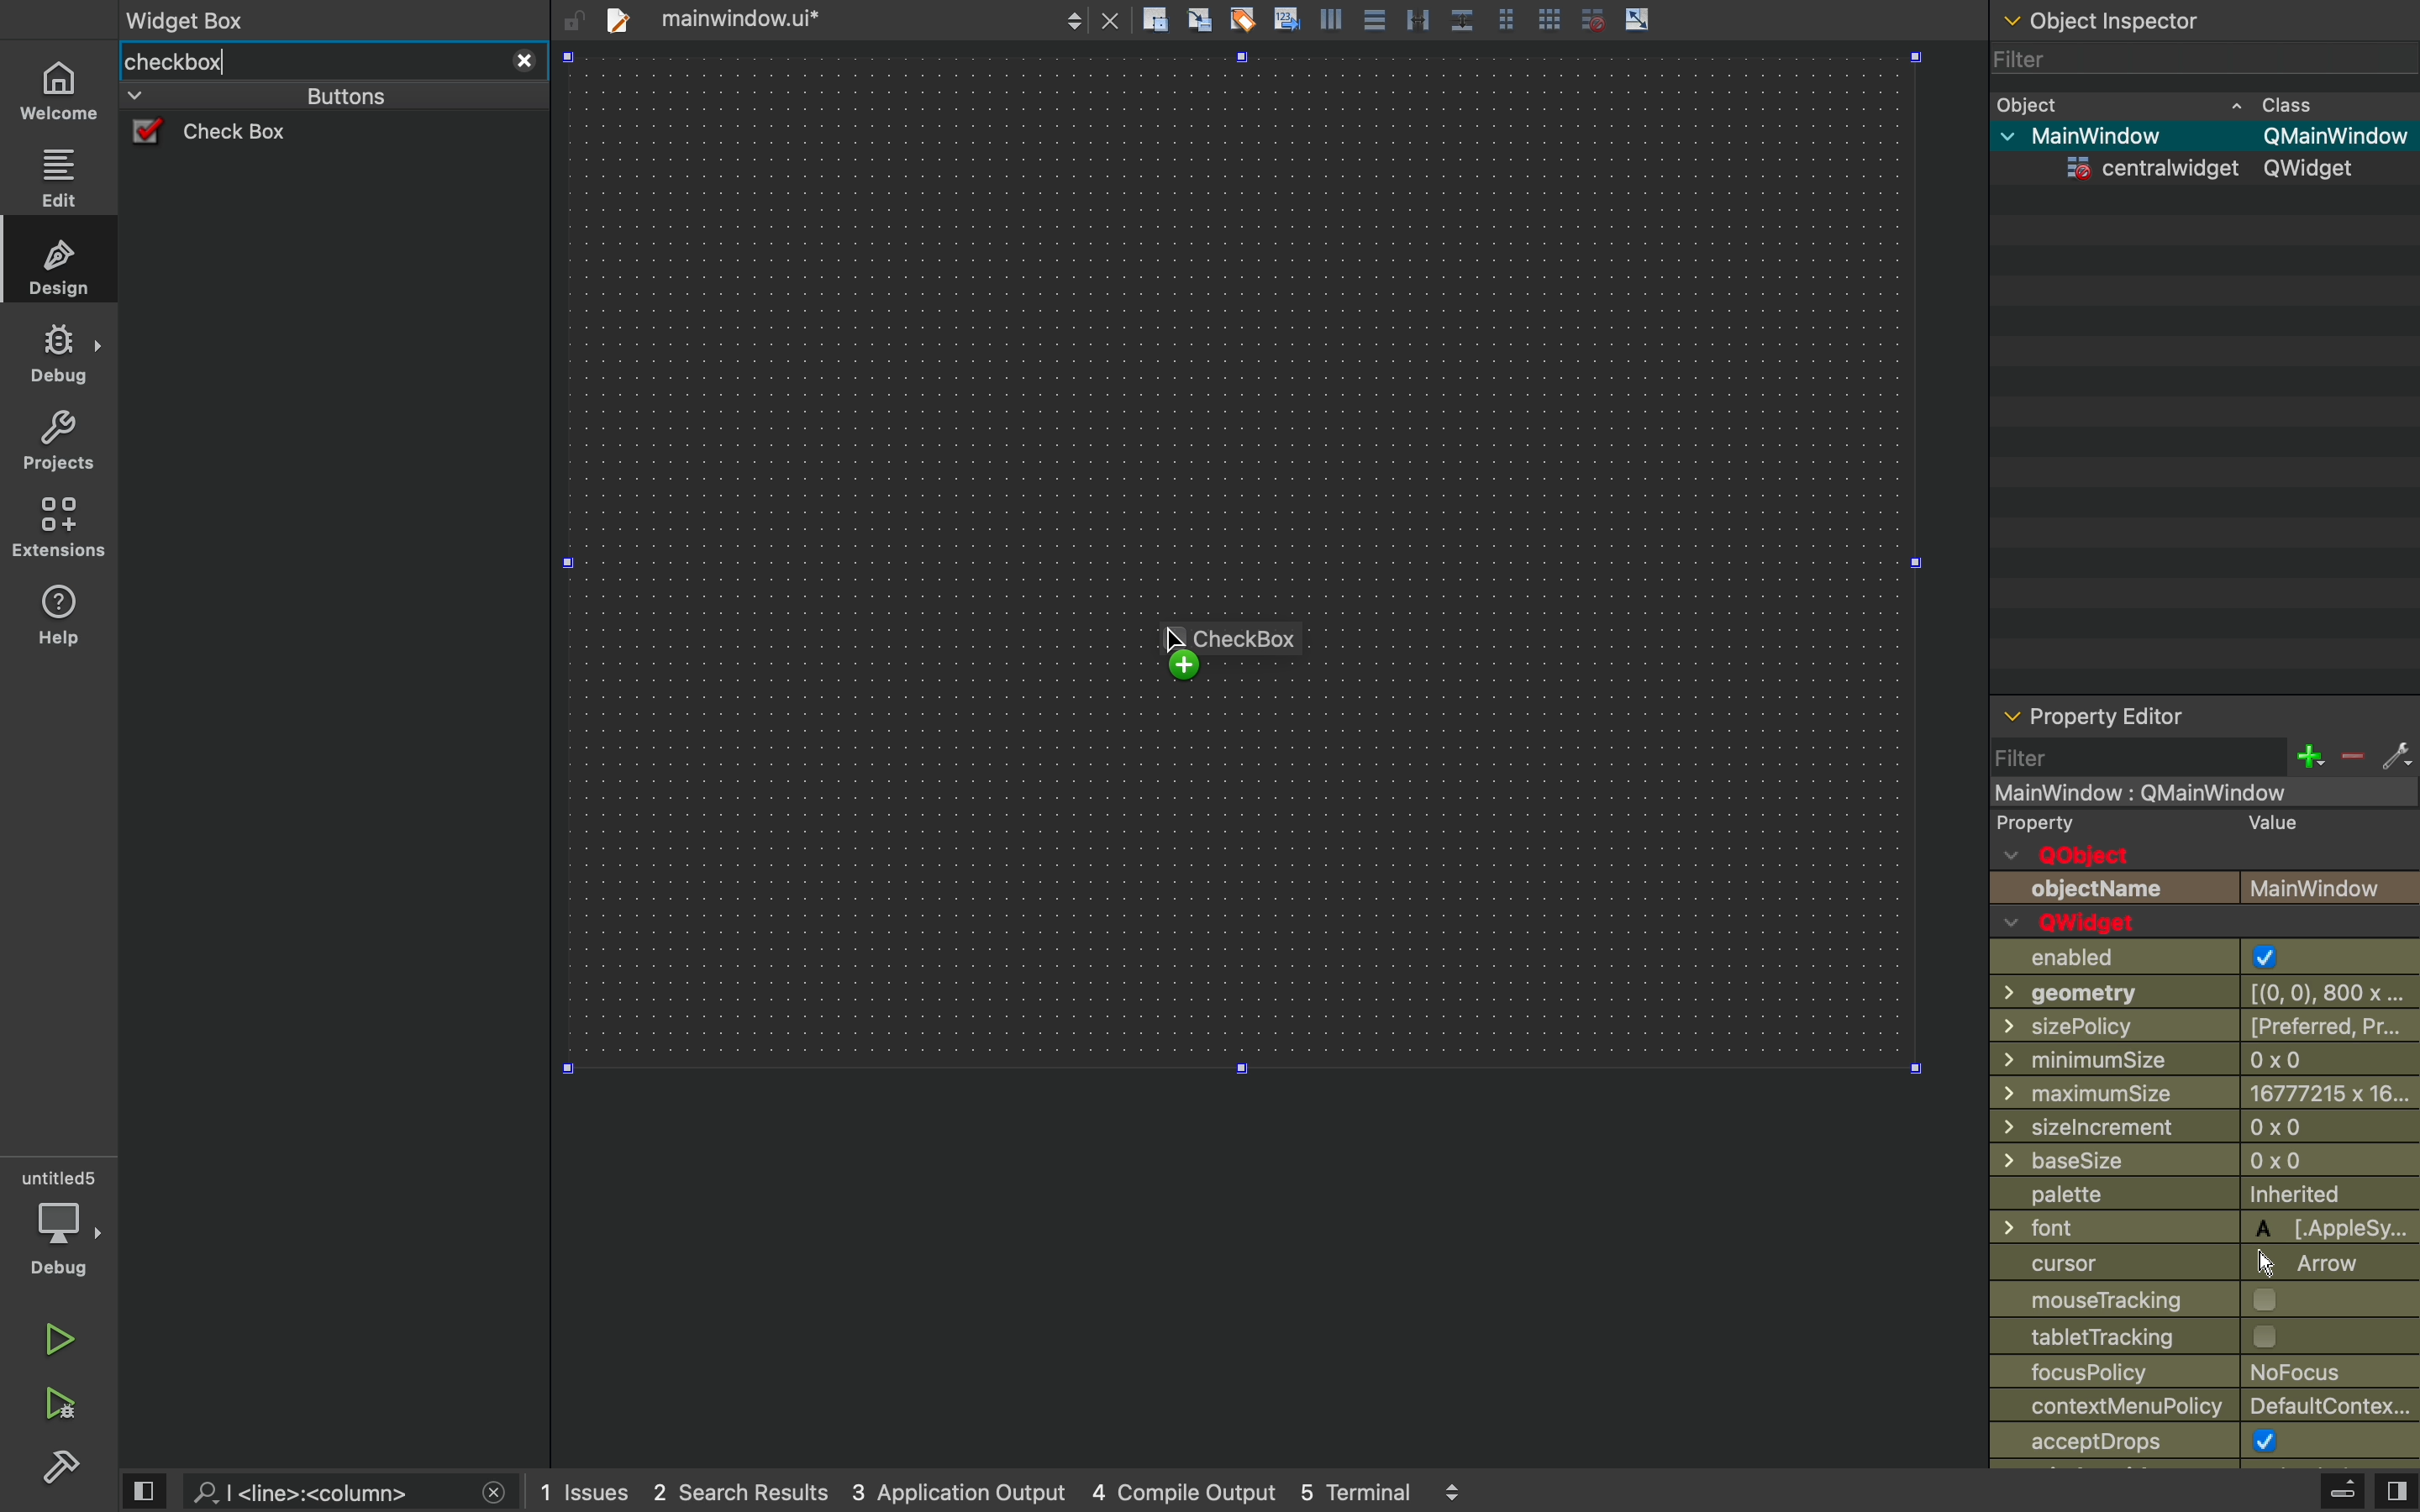 This screenshot has width=2420, height=1512. What do you see at coordinates (309, 62) in the screenshot?
I see `widget box` at bounding box center [309, 62].